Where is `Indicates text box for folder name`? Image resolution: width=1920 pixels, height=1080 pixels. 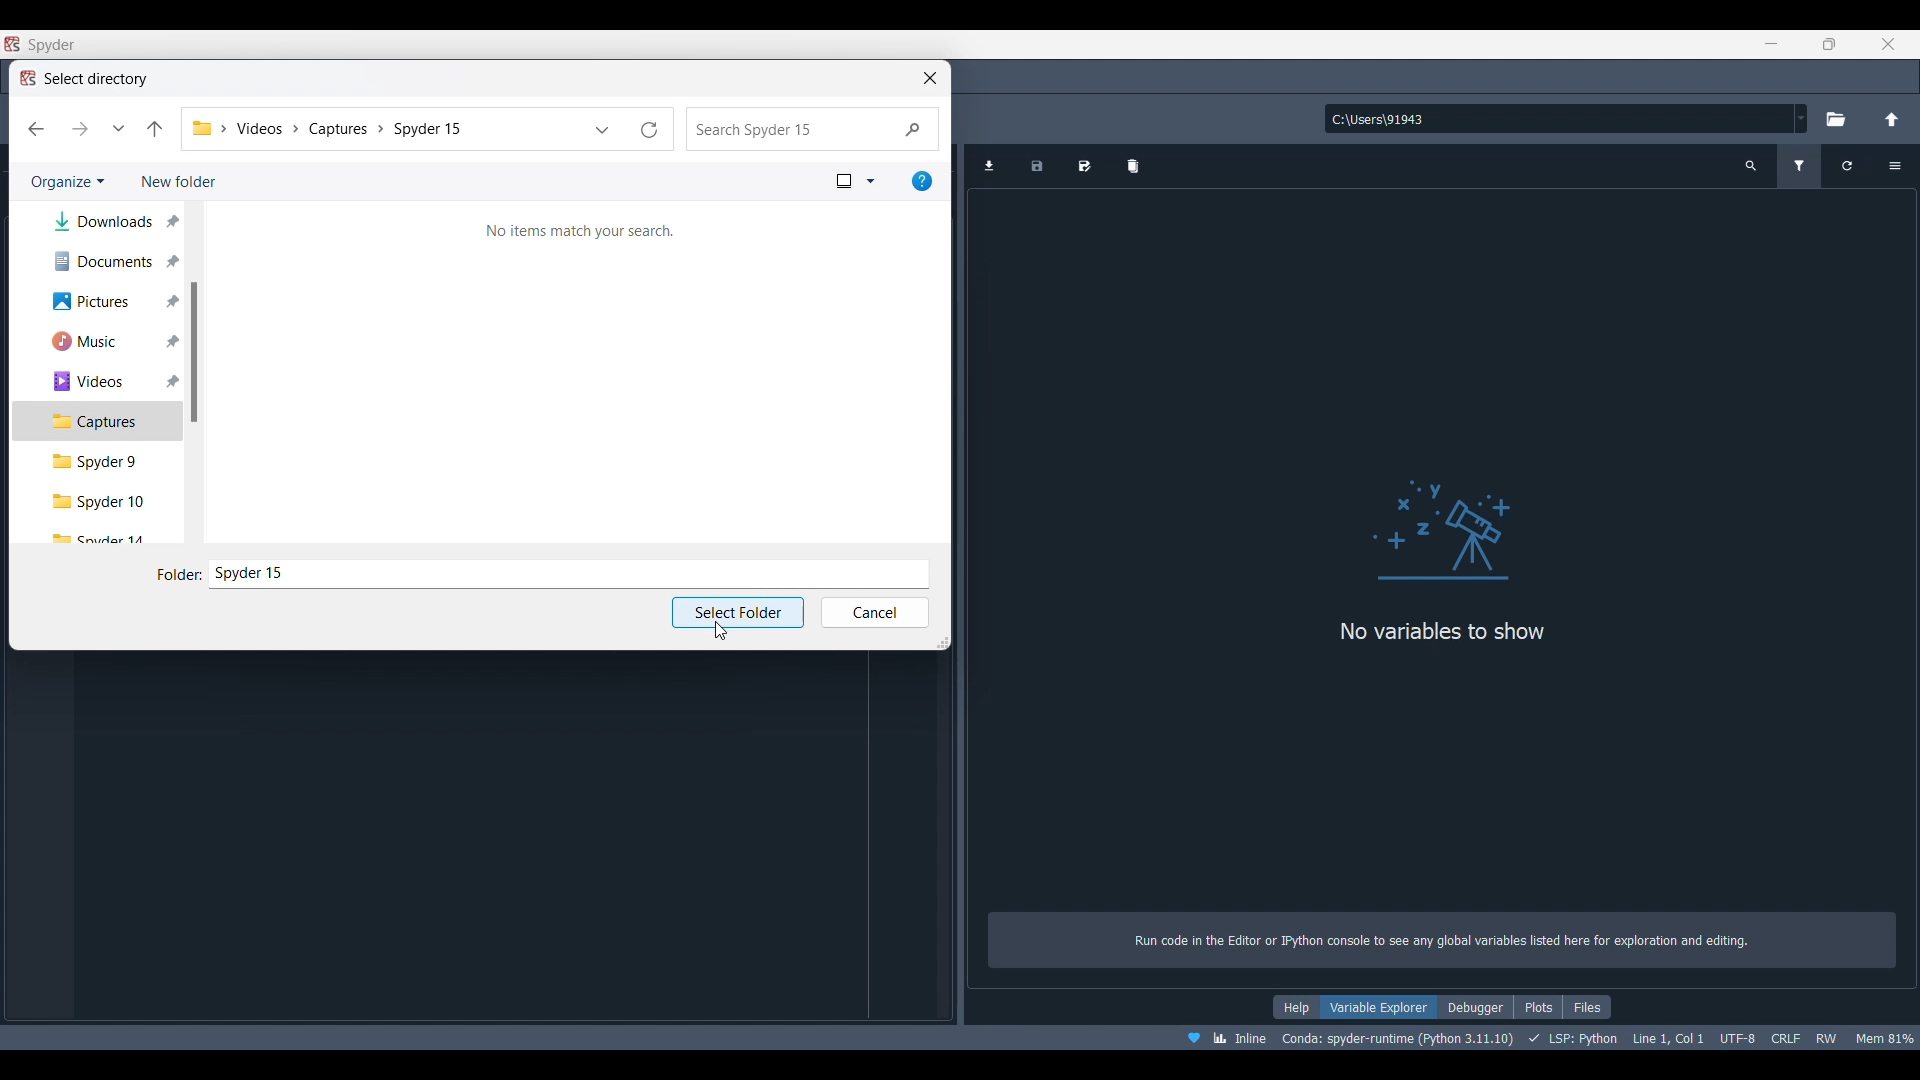
Indicates text box for folder name is located at coordinates (179, 576).